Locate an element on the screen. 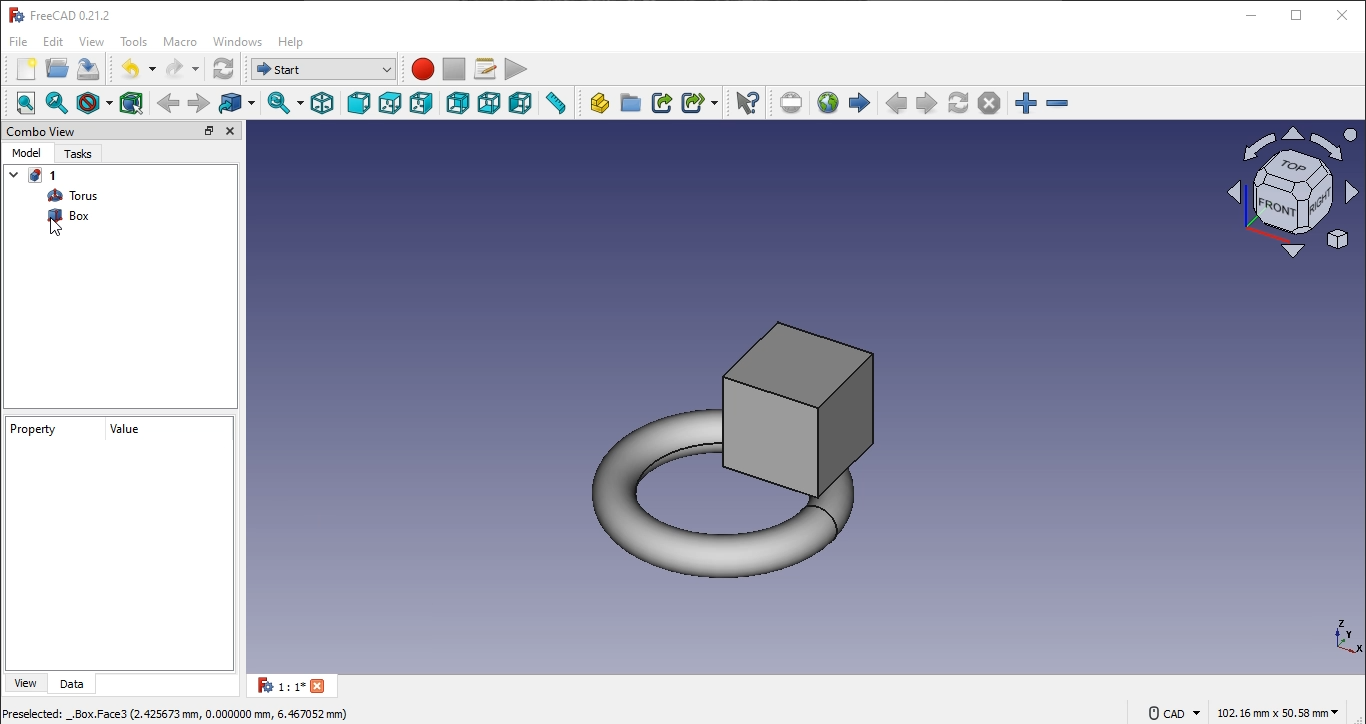 The image size is (1366, 724). macro recording is located at coordinates (423, 70).